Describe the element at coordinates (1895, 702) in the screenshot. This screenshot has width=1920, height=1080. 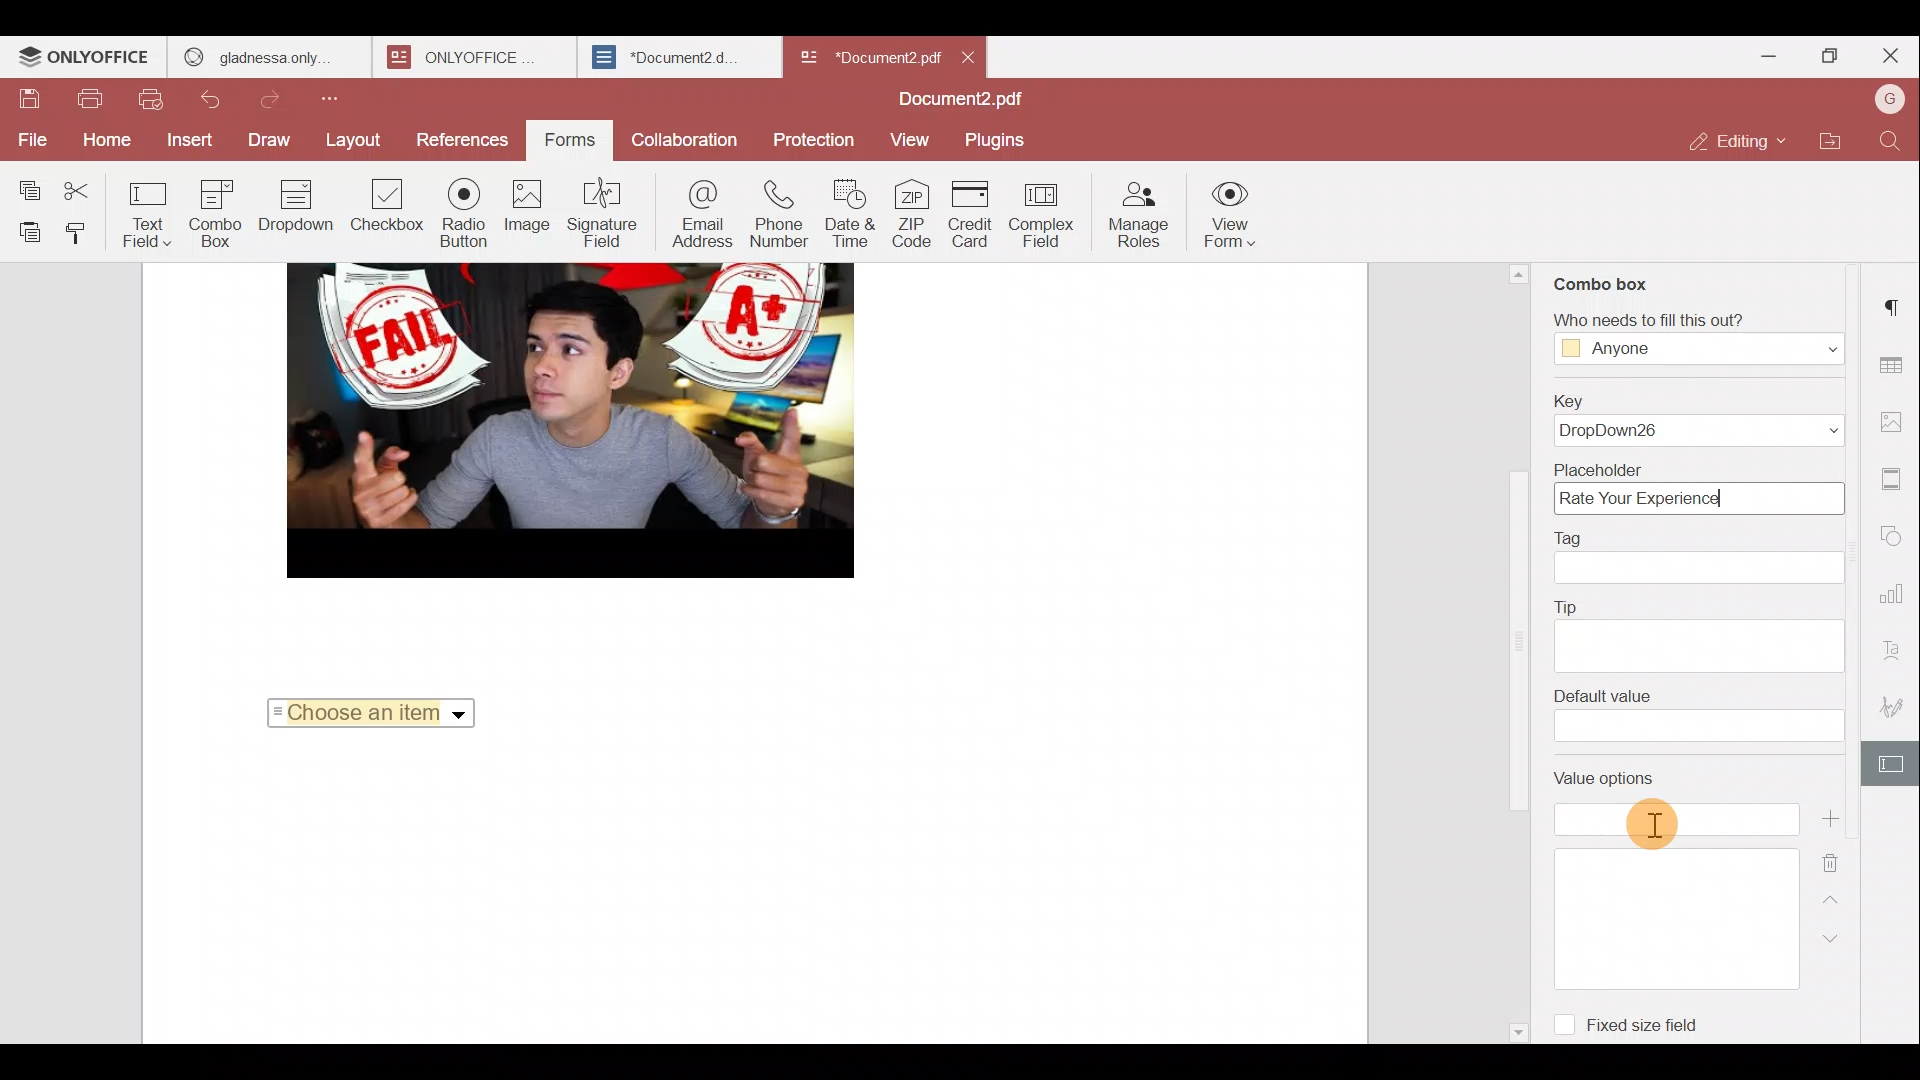
I see `Signature settings` at that location.